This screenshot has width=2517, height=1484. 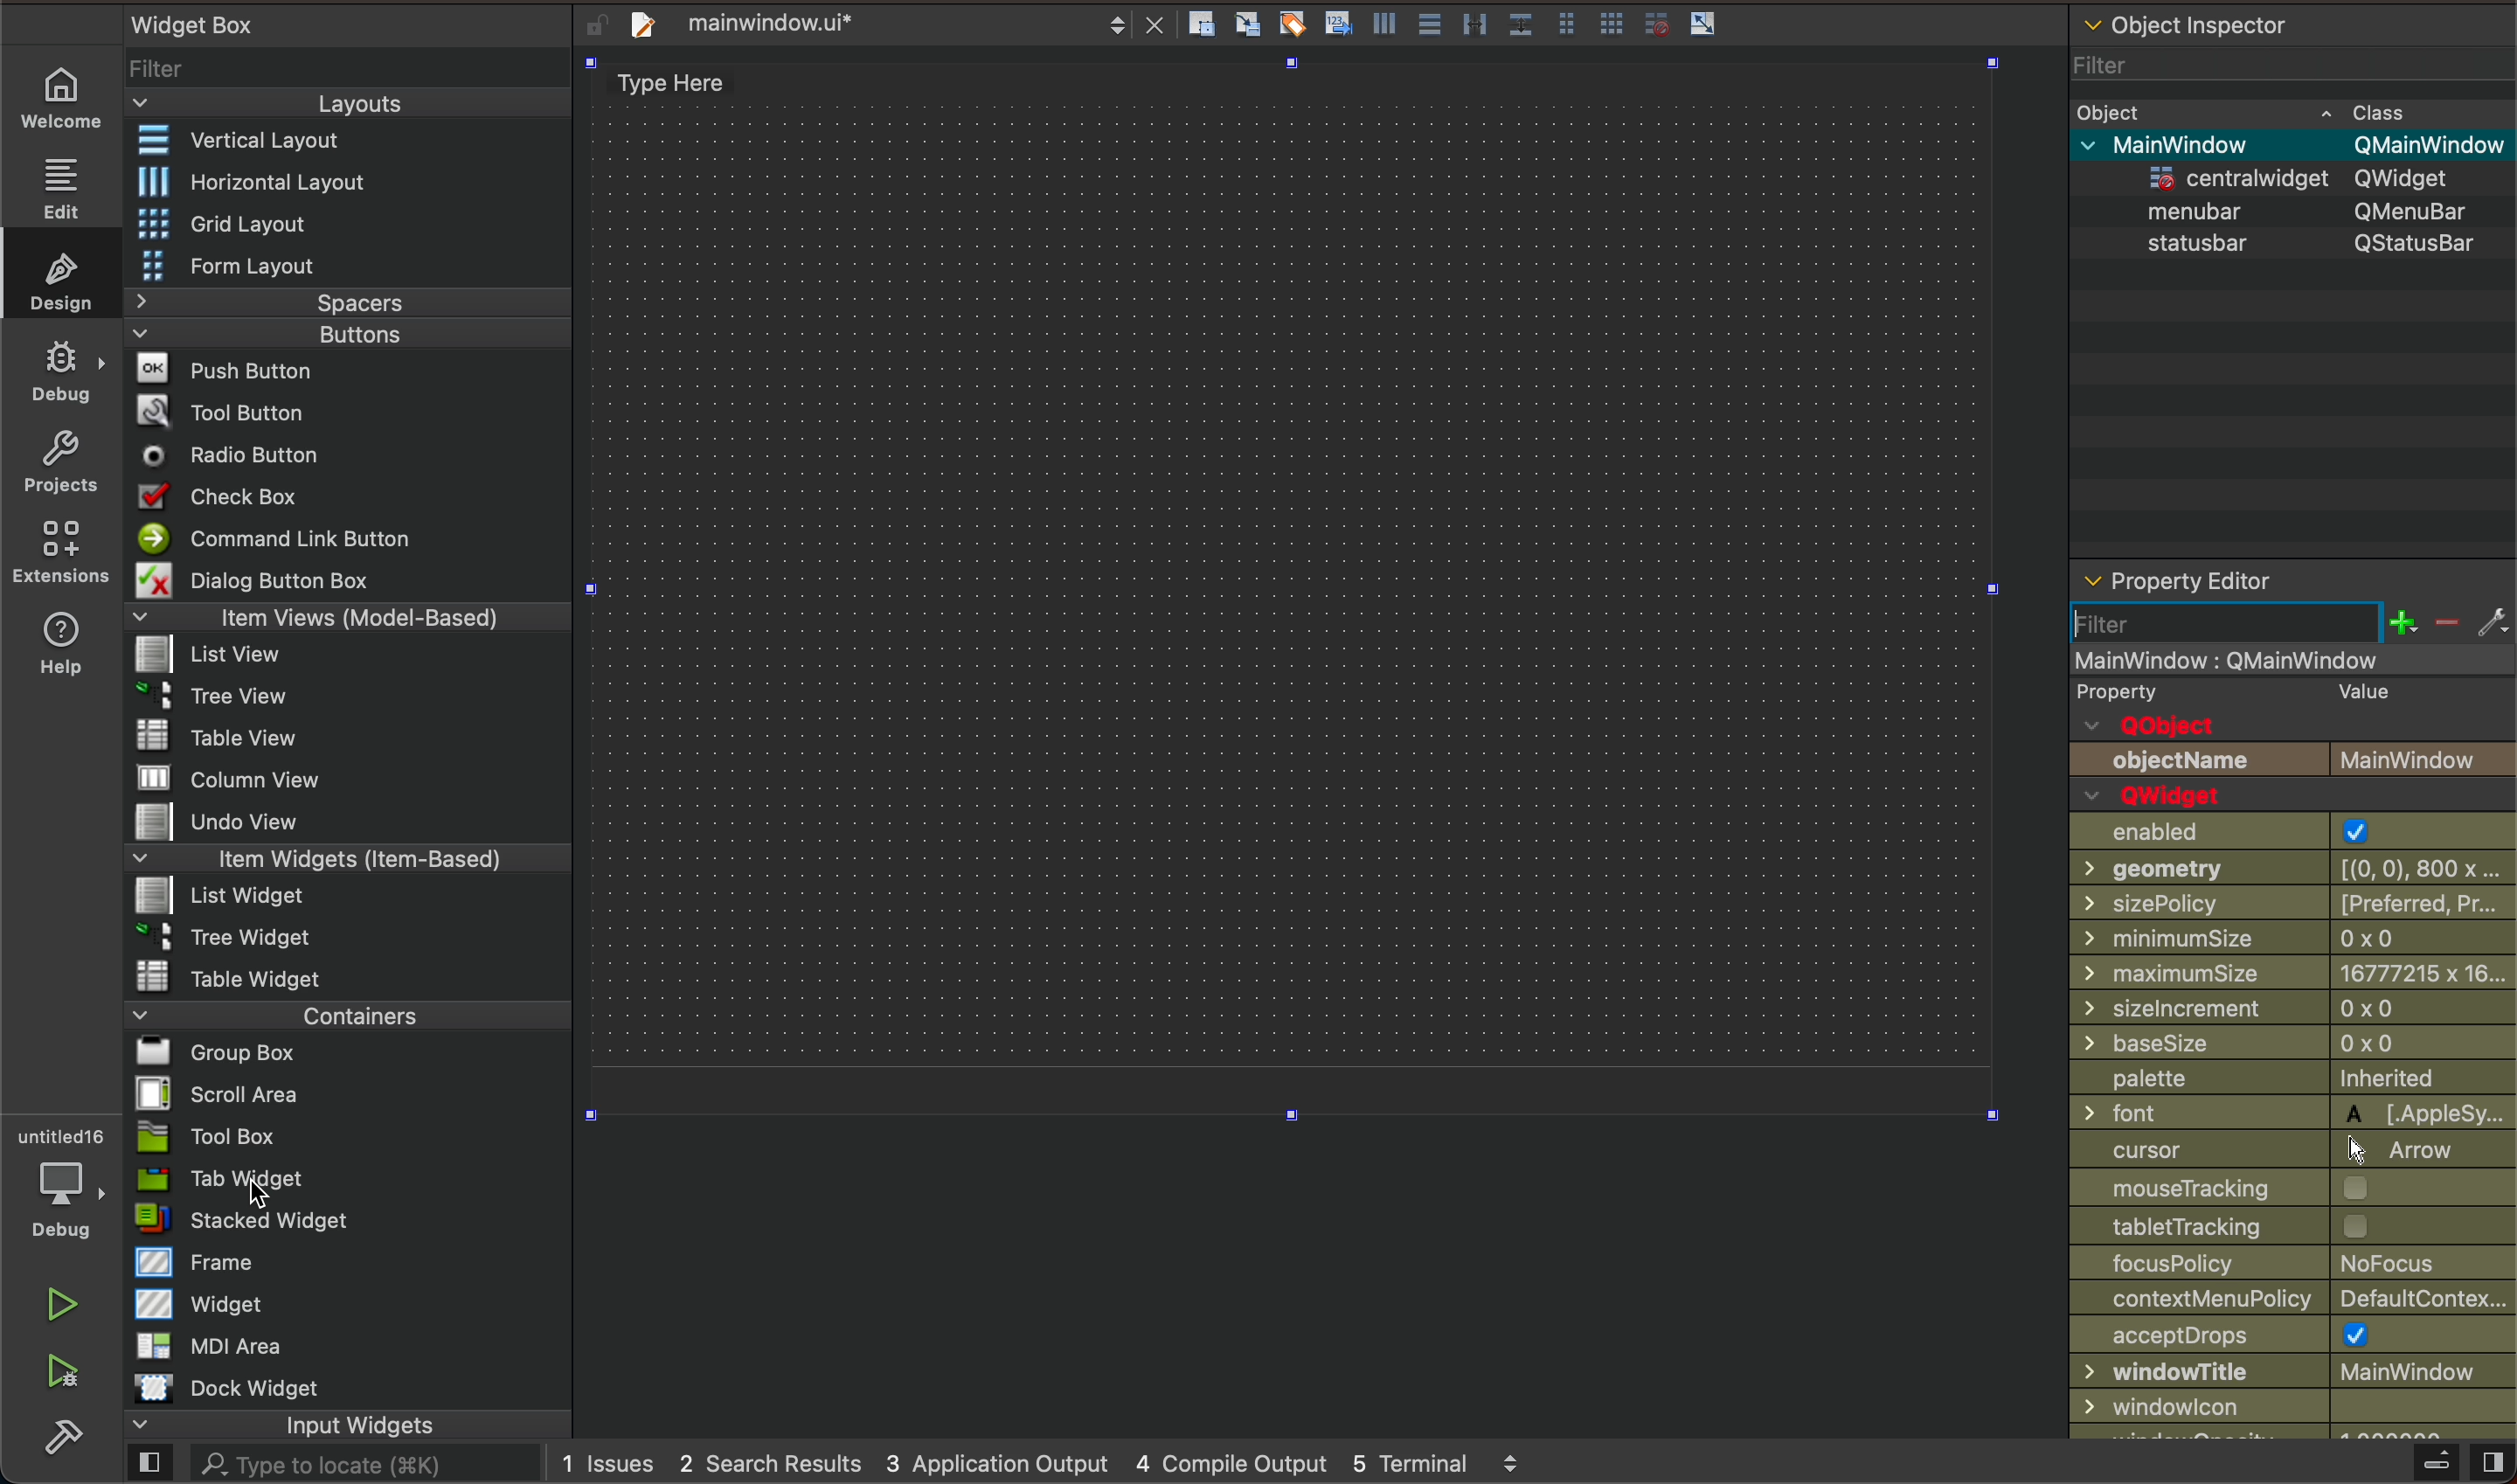 What do you see at coordinates (232, 266) in the screenshot?
I see ` Form Layout` at bounding box center [232, 266].